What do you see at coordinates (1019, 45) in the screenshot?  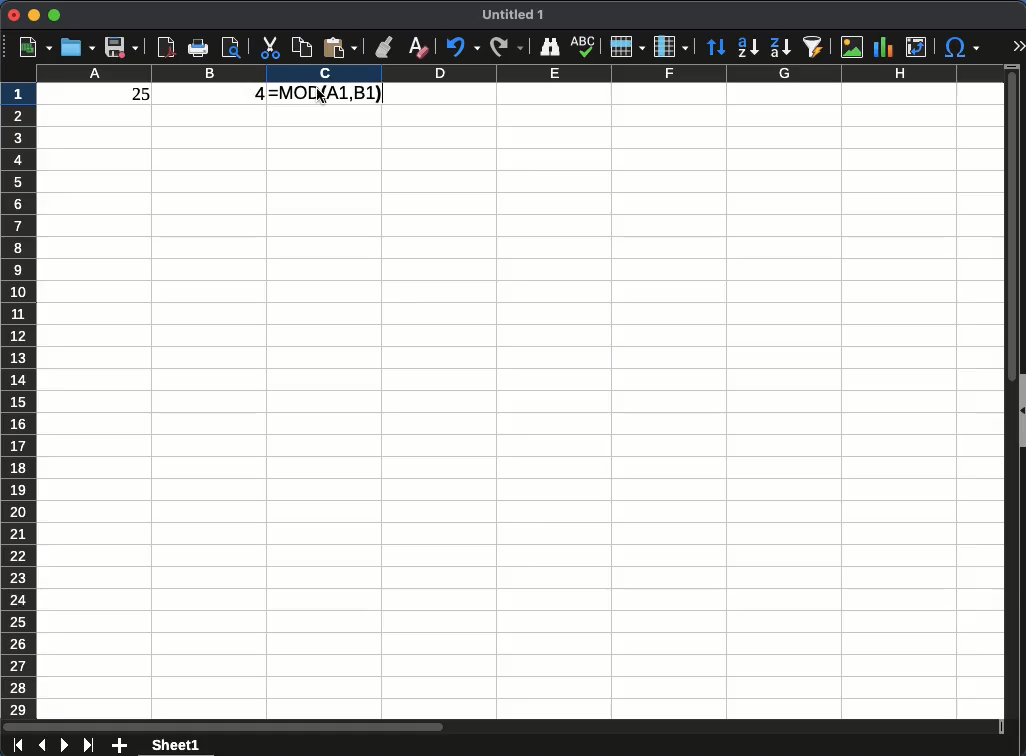 I see `expand` at bounding box center [1019, 45].